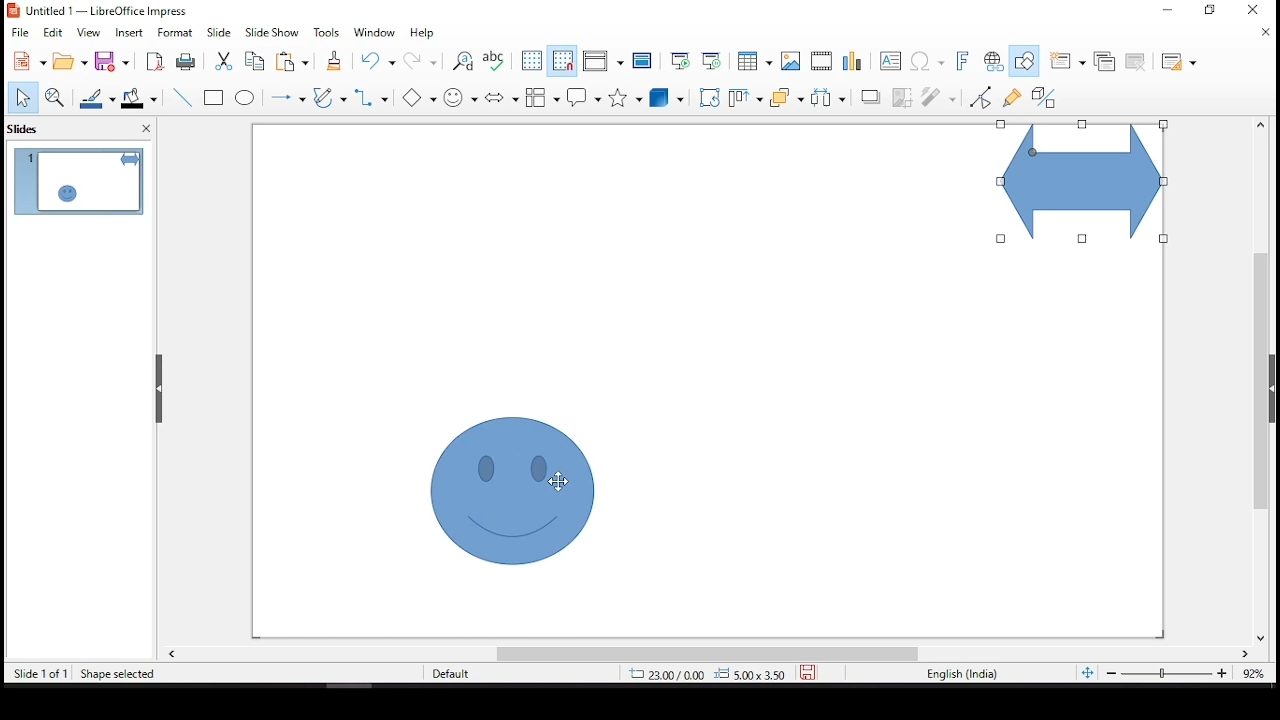 Image resolution: width=1280 pixels, height=720 pixels. What do you see at coordinates (118, 672) in the screenshot?
I see `shape selected` at bounding box center [118, 672].